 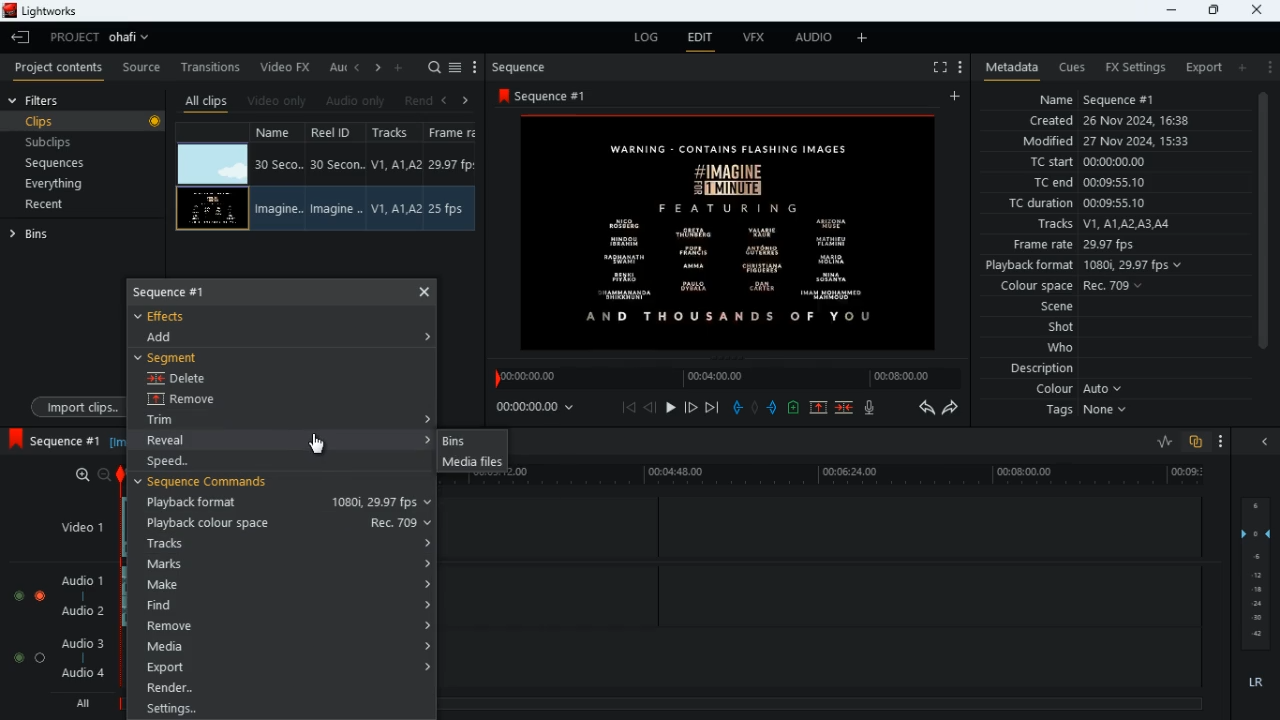 What do you see at coordinates (321, 444) in the screenshot?
I see `Mouse Cursor` at bounding box center [321, 444].